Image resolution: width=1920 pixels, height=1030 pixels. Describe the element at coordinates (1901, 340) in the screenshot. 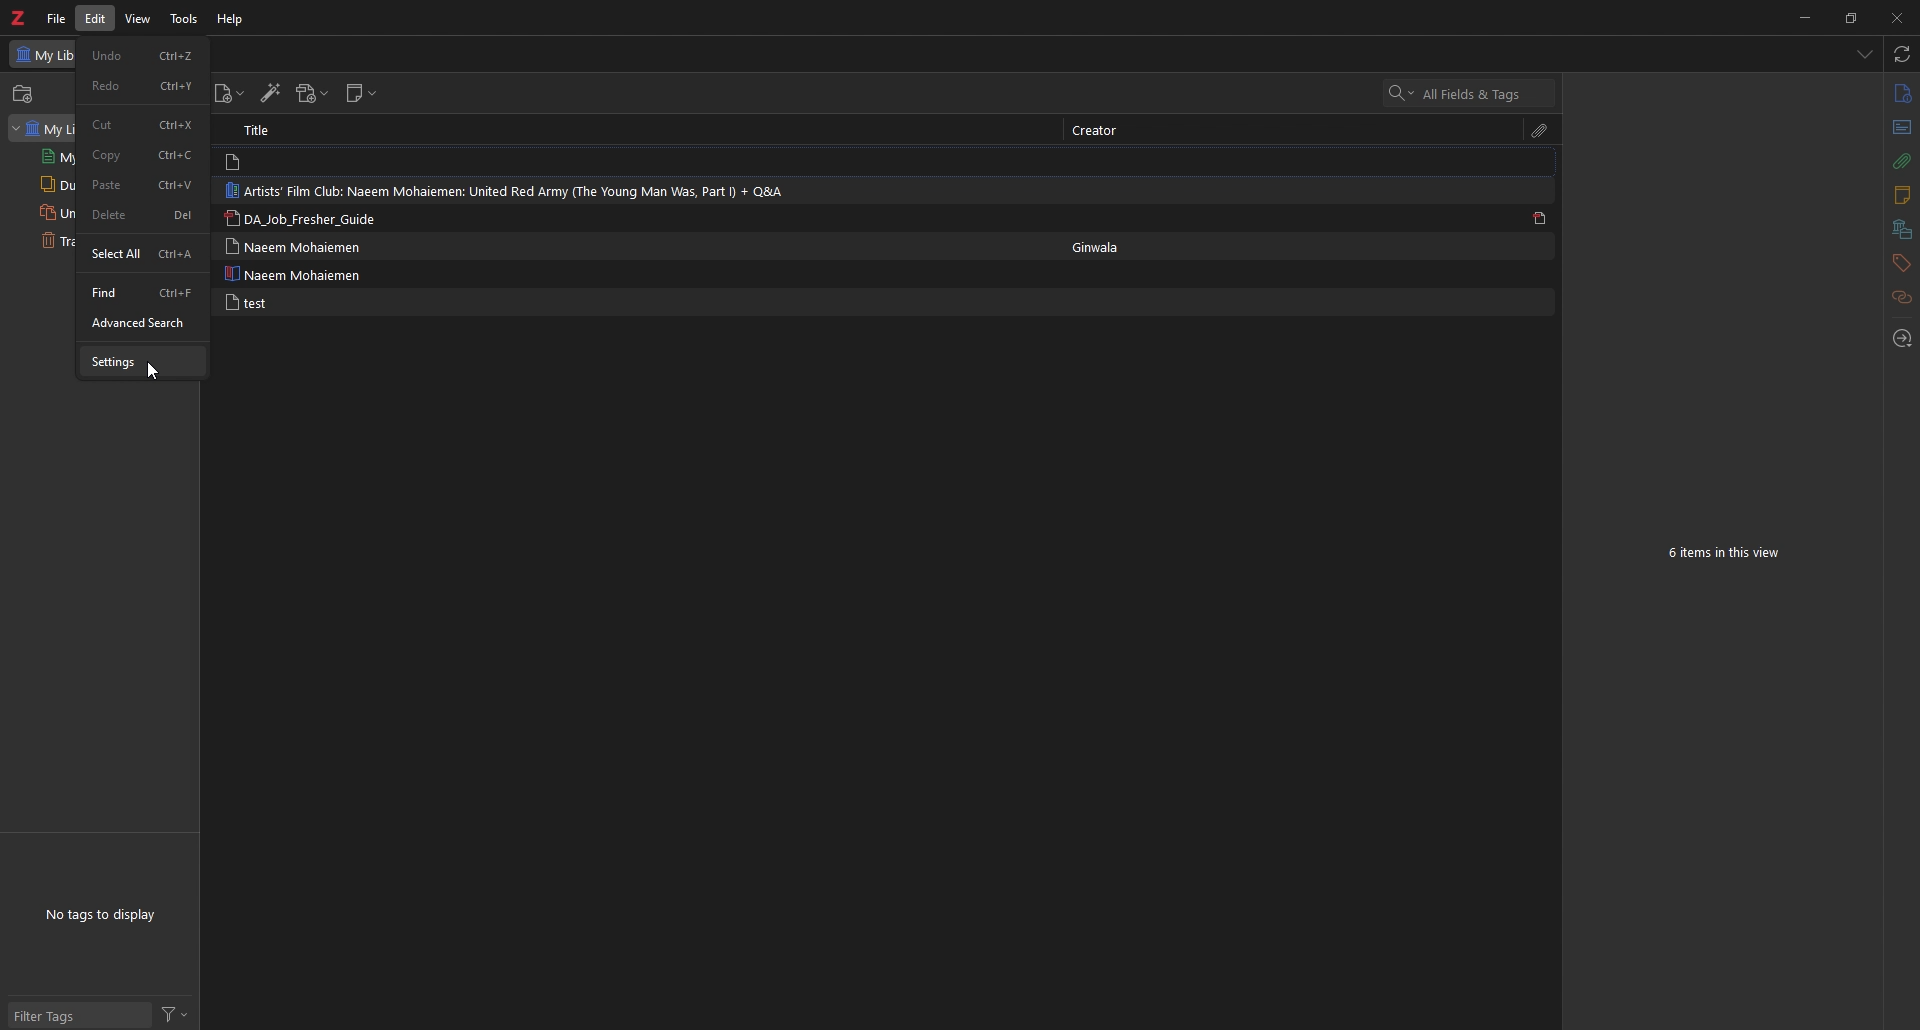

I see `locate` at that location.